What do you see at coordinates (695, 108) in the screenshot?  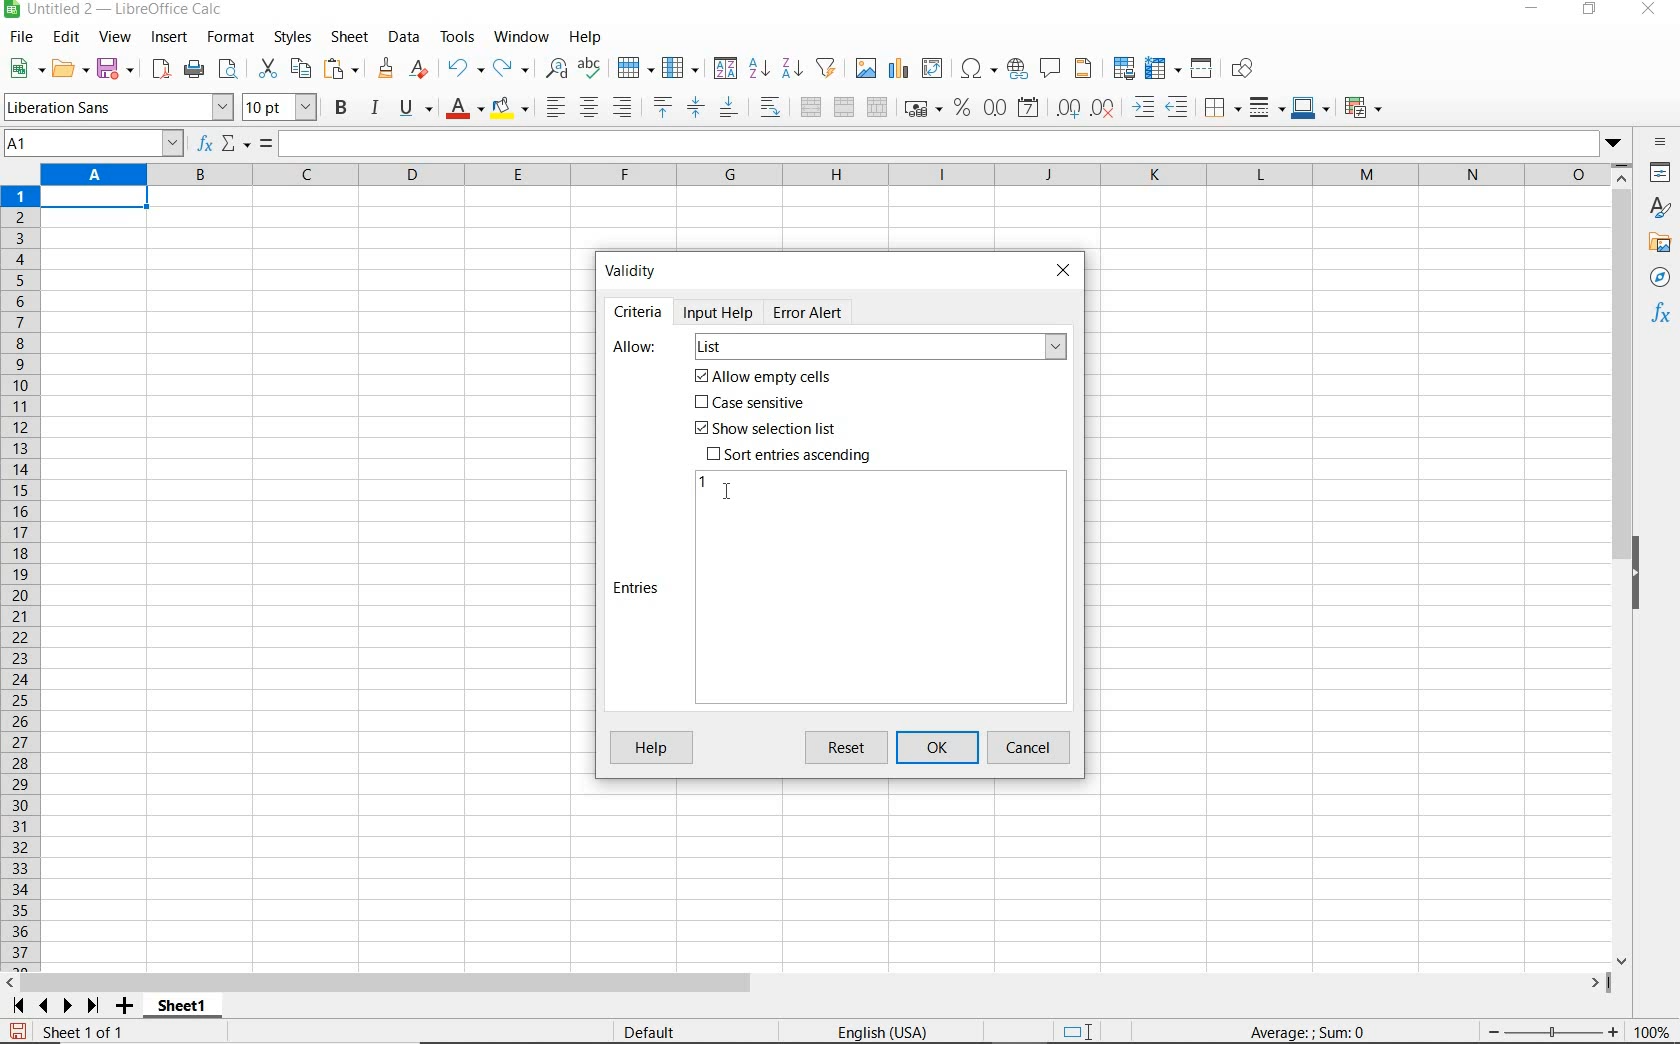 I see `center vertically` at bounding box center [695, 108].